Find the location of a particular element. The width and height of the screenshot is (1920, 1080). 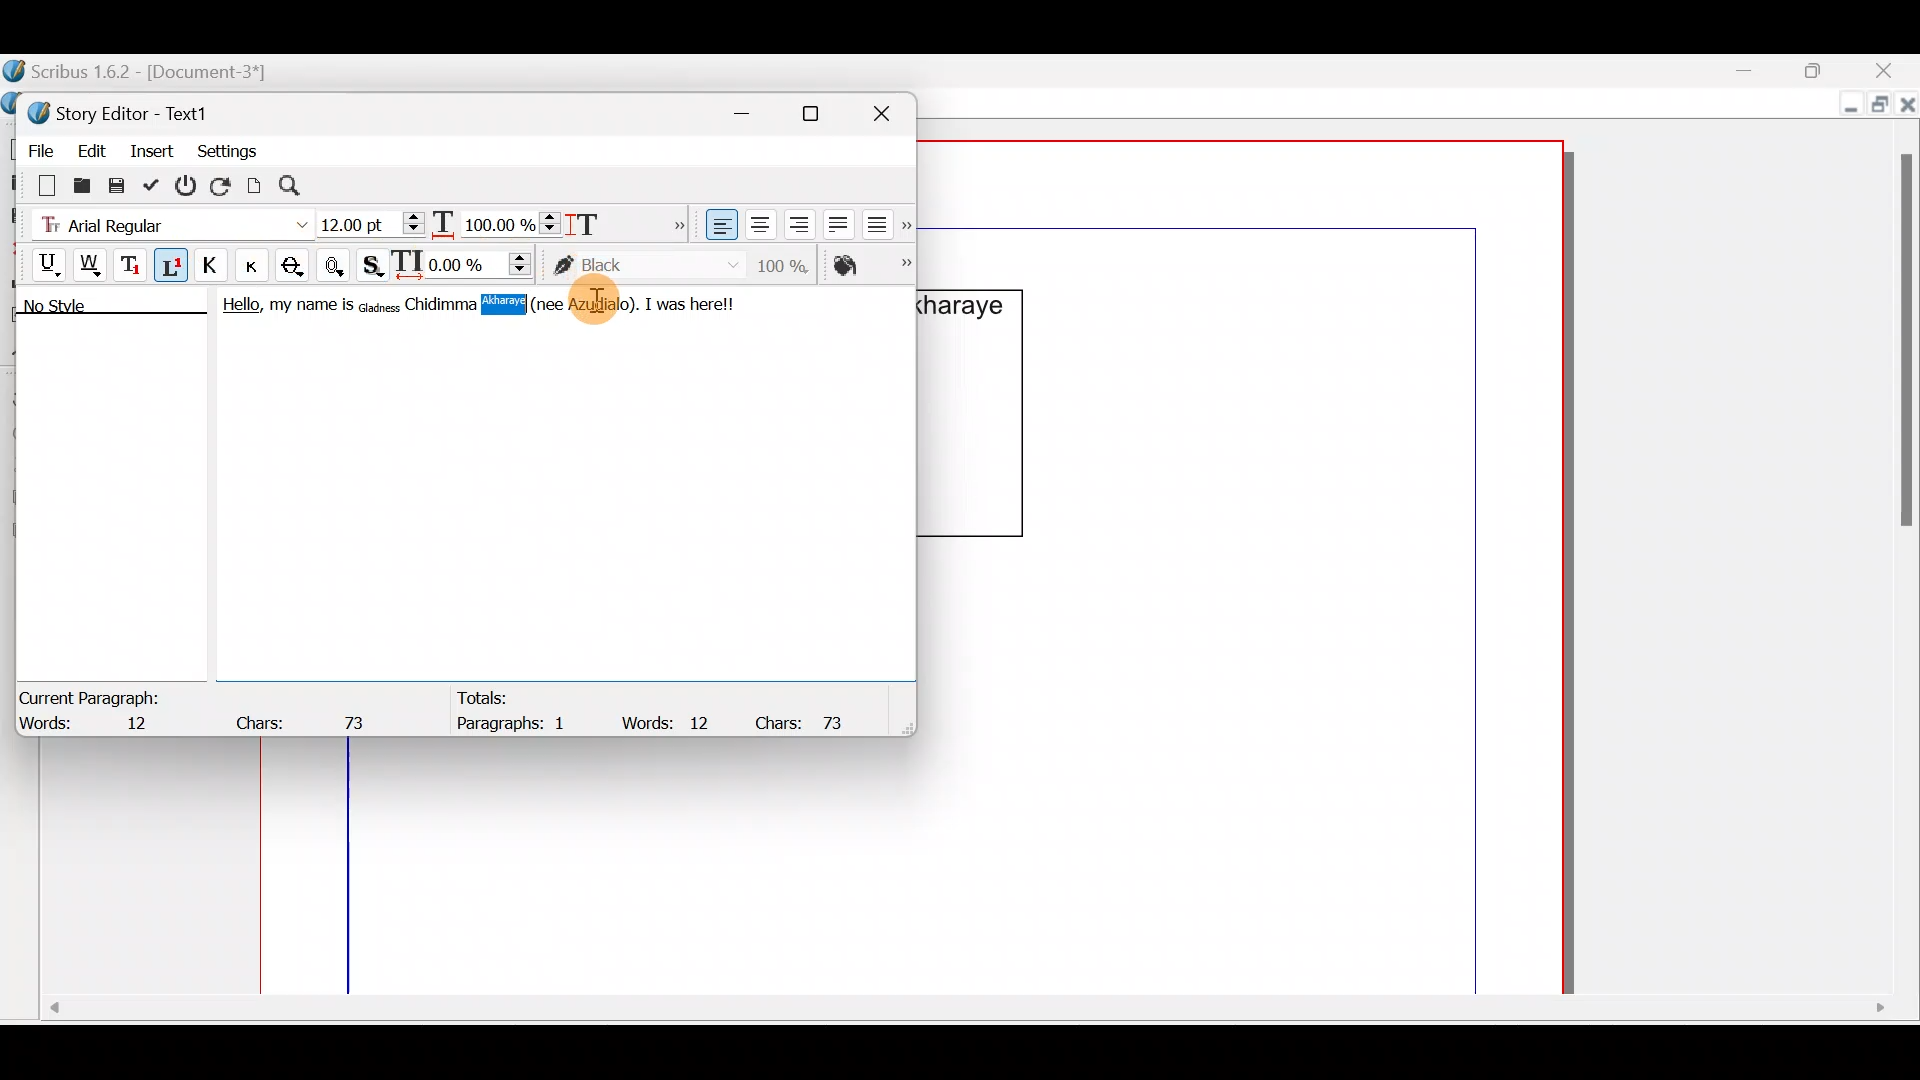

Edit  is located at coordinates (91, 147).